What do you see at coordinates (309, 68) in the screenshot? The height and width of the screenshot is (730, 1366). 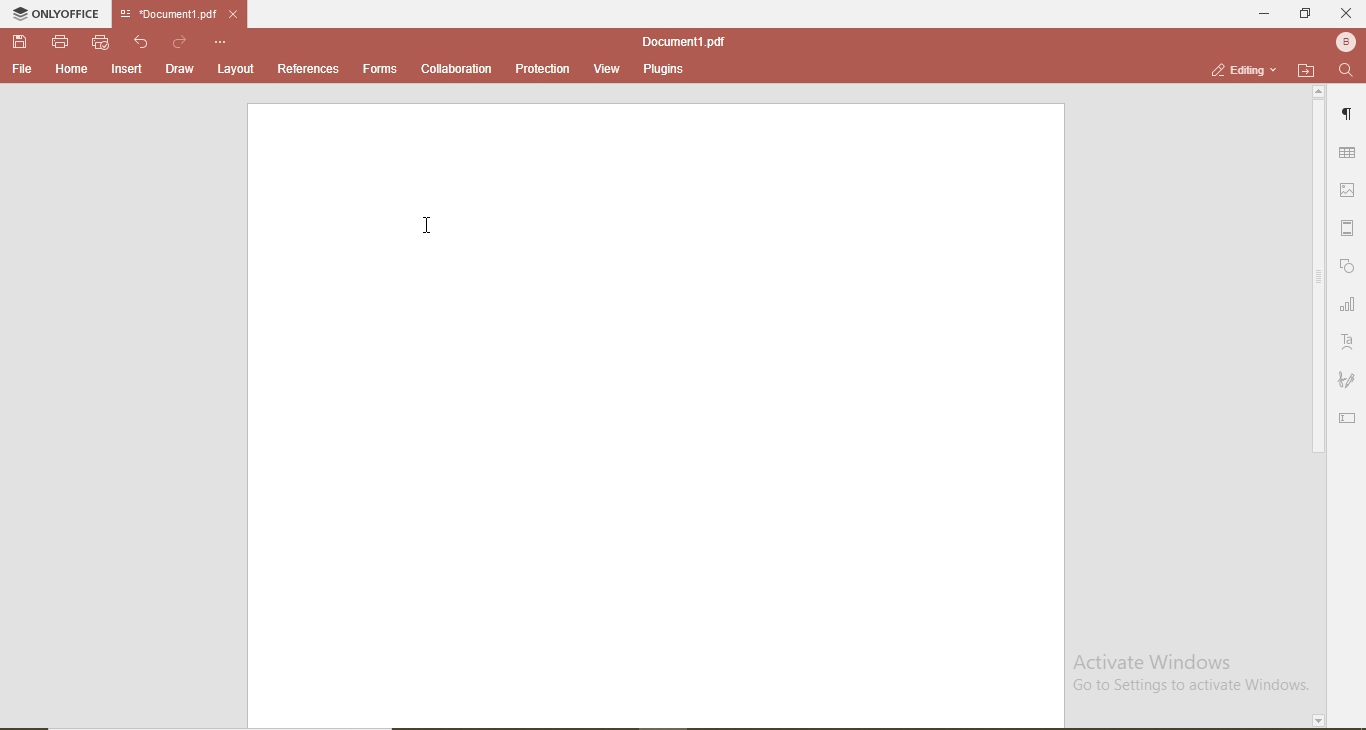 I see `references` at bounding box center [309, 68].